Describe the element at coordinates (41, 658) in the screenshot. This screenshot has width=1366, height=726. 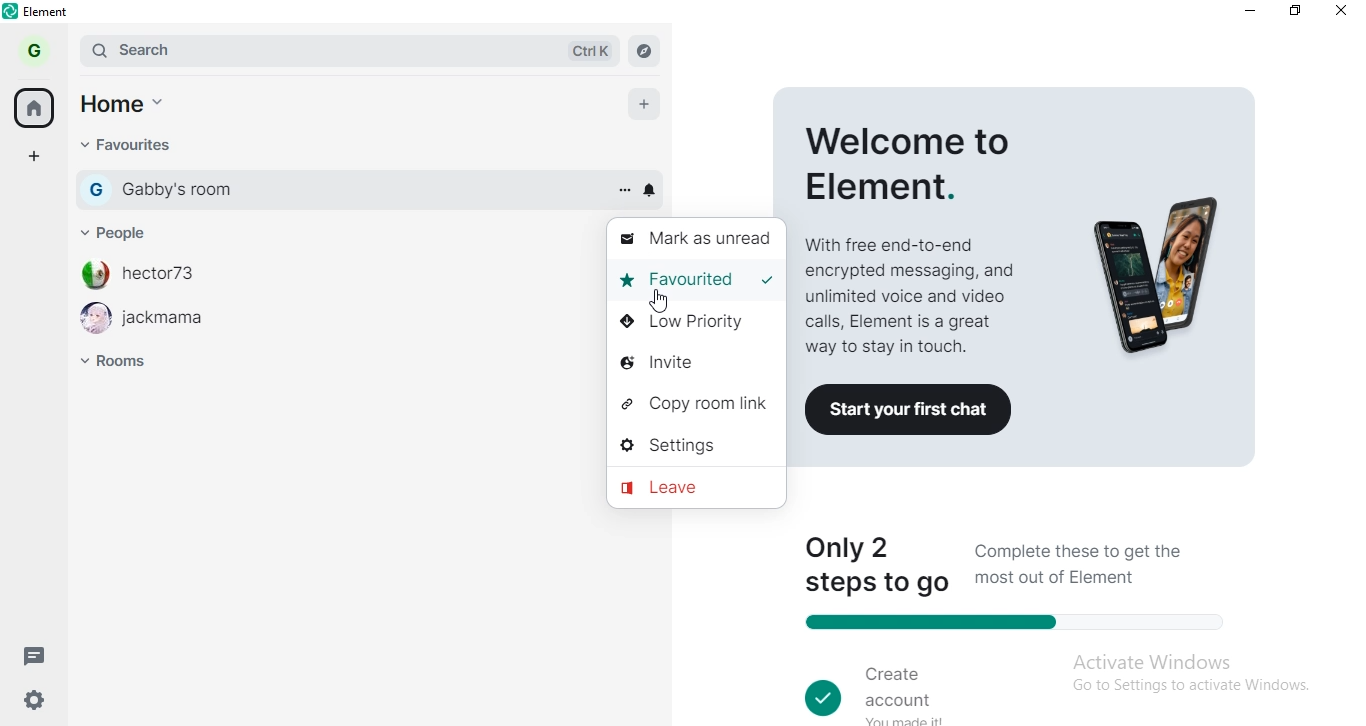
I see `message` at that location.